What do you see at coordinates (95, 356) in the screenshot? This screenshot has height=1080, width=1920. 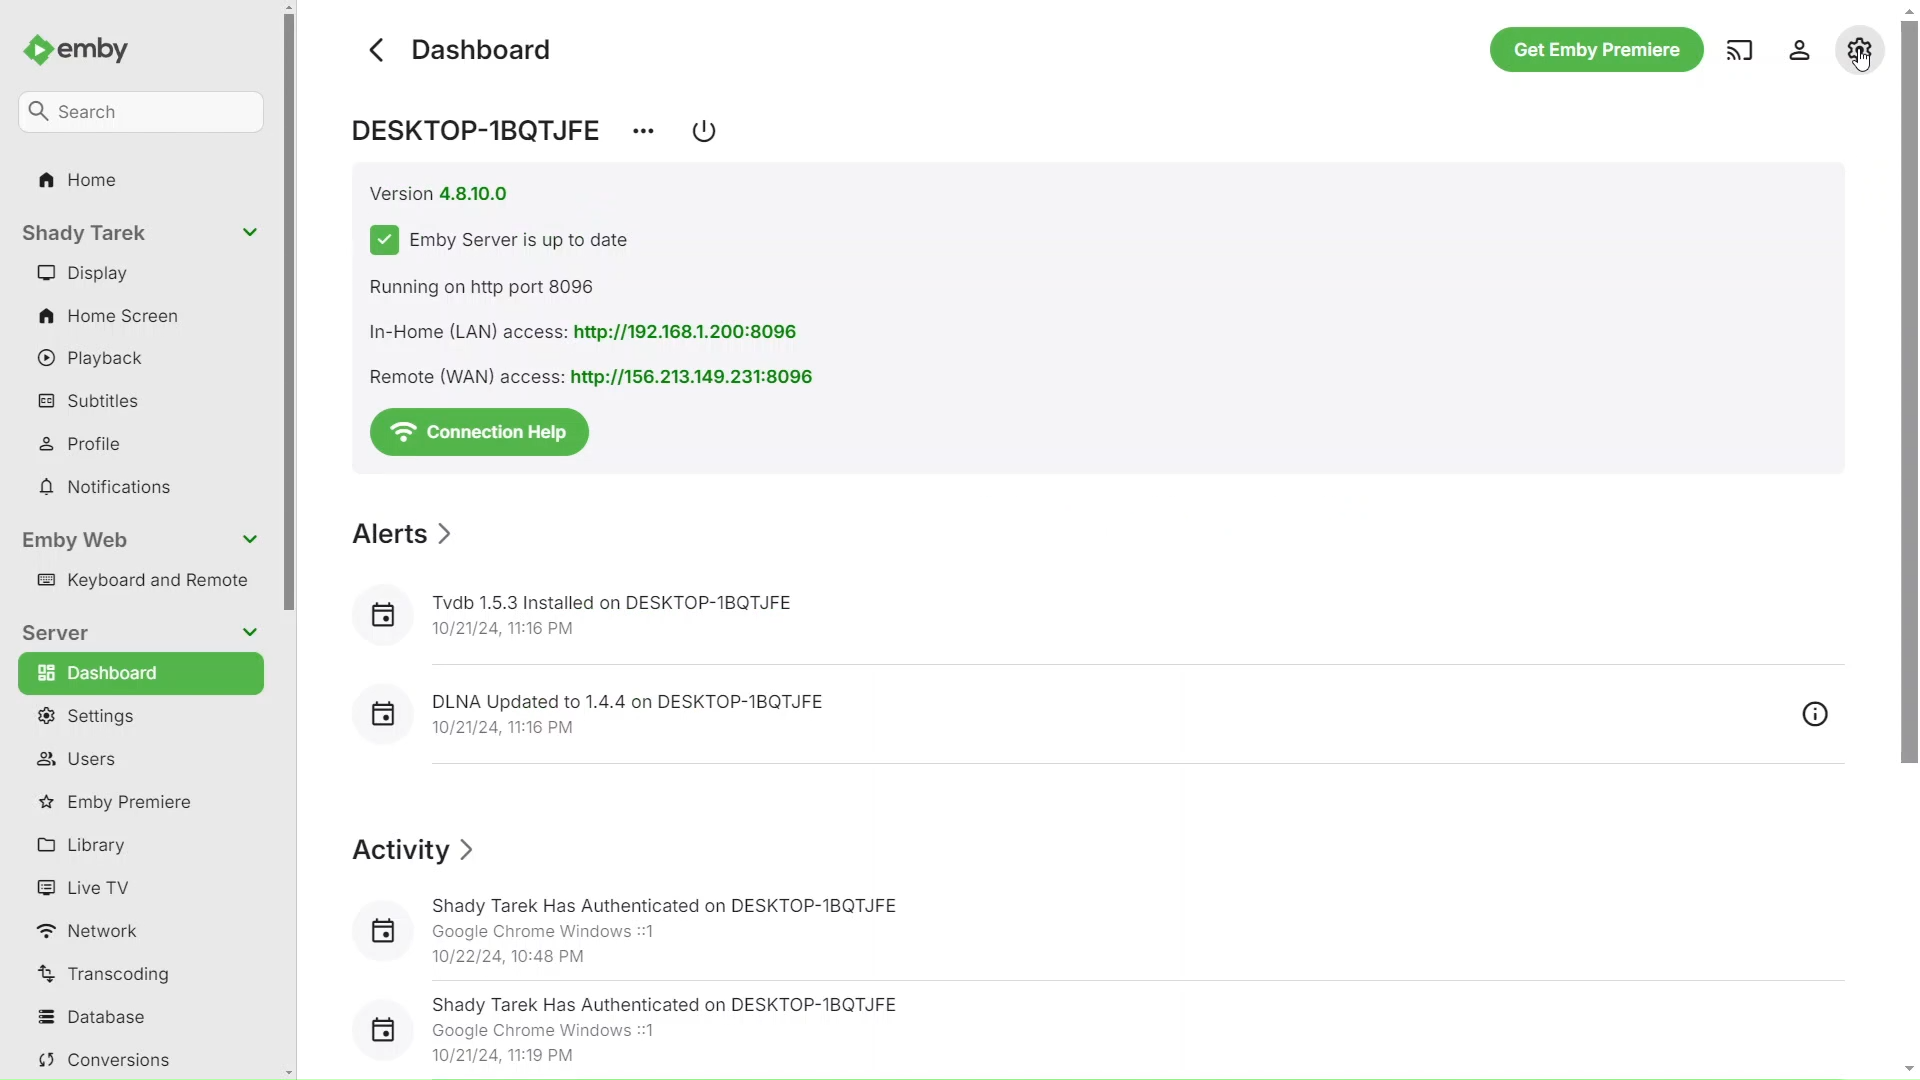 I see ` Playback` at bounding box center [95, 356].